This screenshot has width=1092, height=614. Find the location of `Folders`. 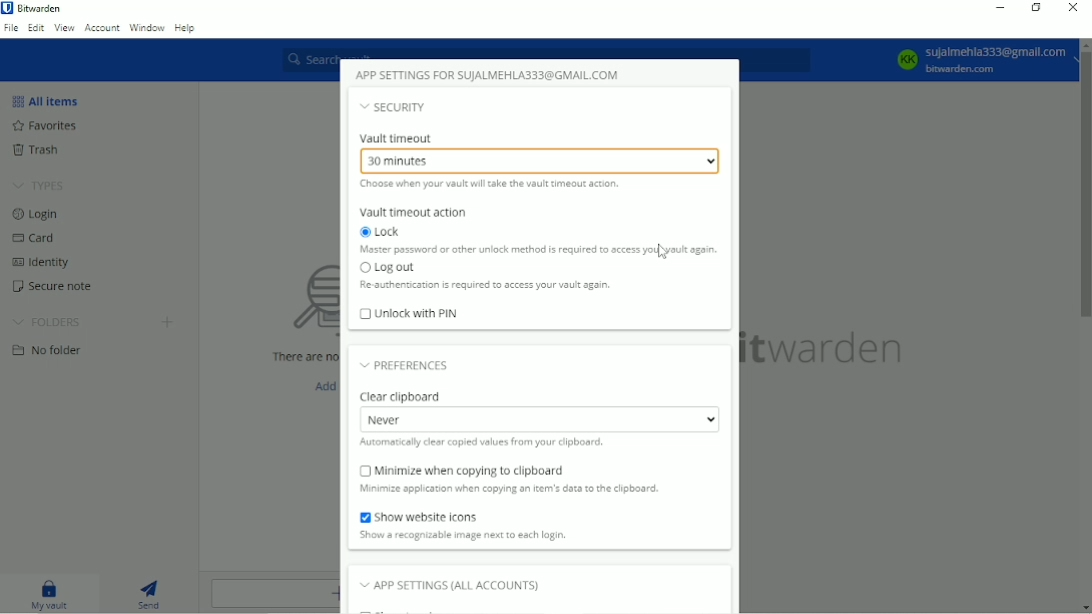

Folders is located at coordinates (49, 319).